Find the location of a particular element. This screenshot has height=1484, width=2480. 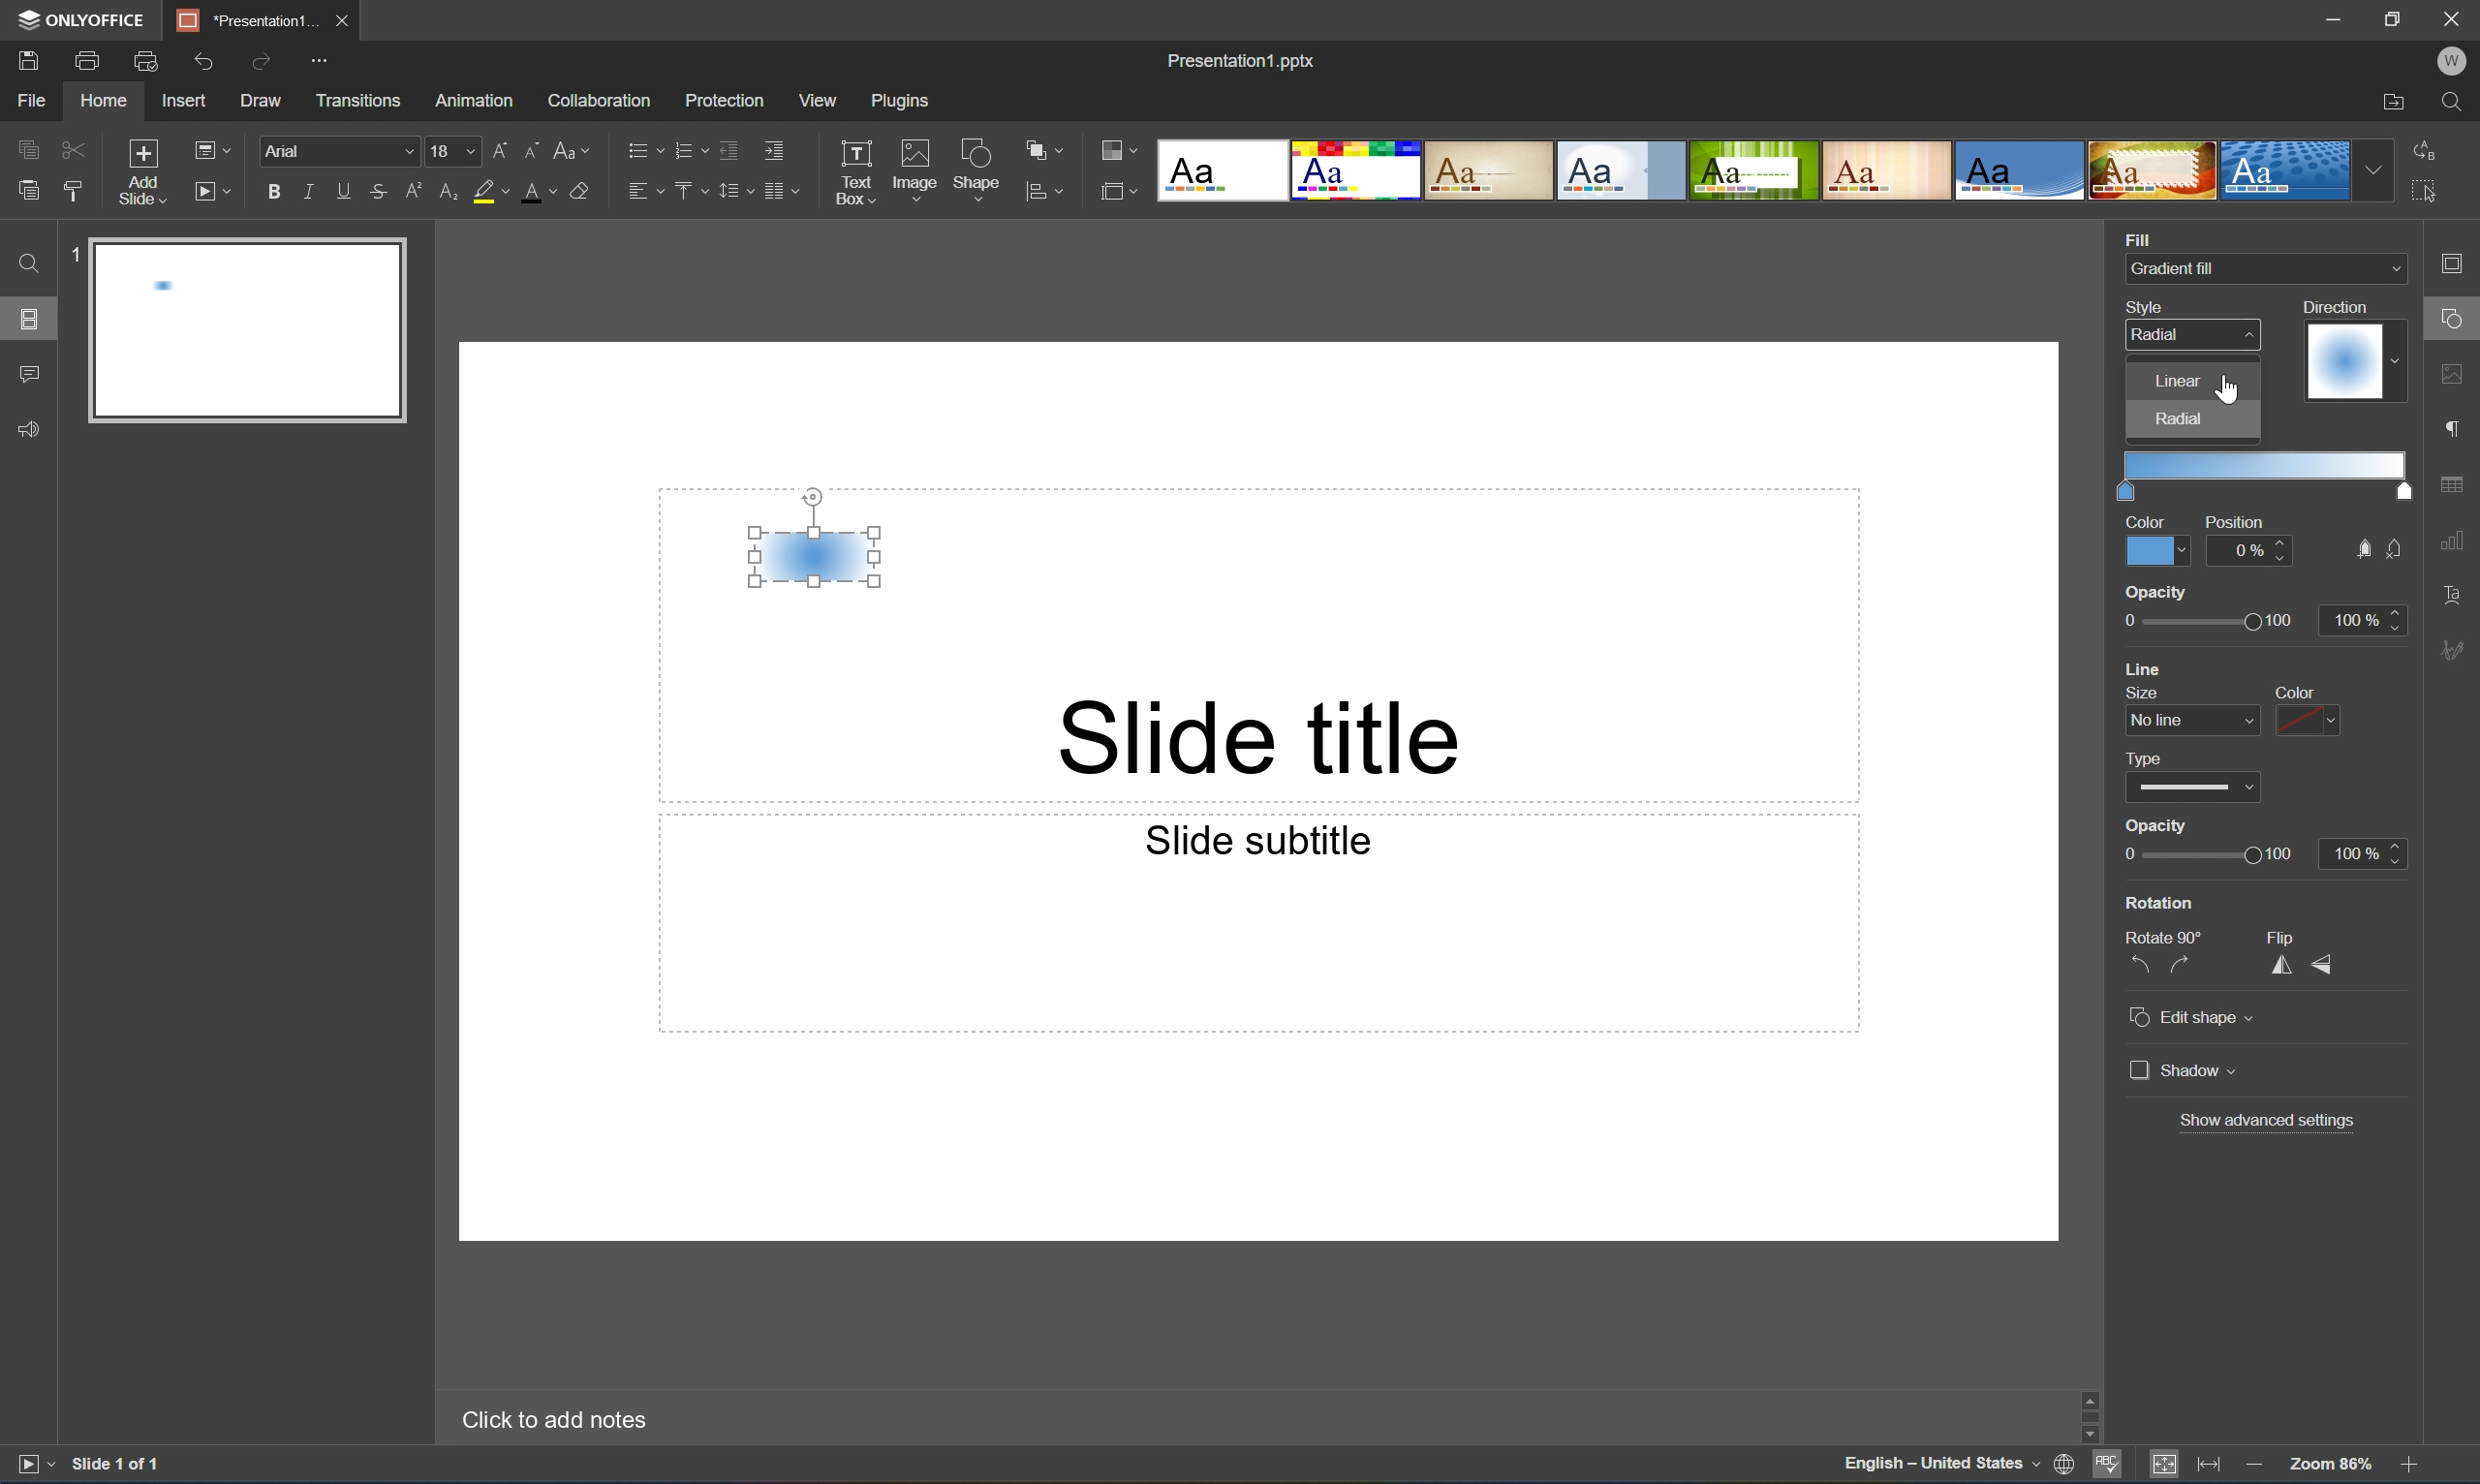

Slides is located at coordinates (33, 319).